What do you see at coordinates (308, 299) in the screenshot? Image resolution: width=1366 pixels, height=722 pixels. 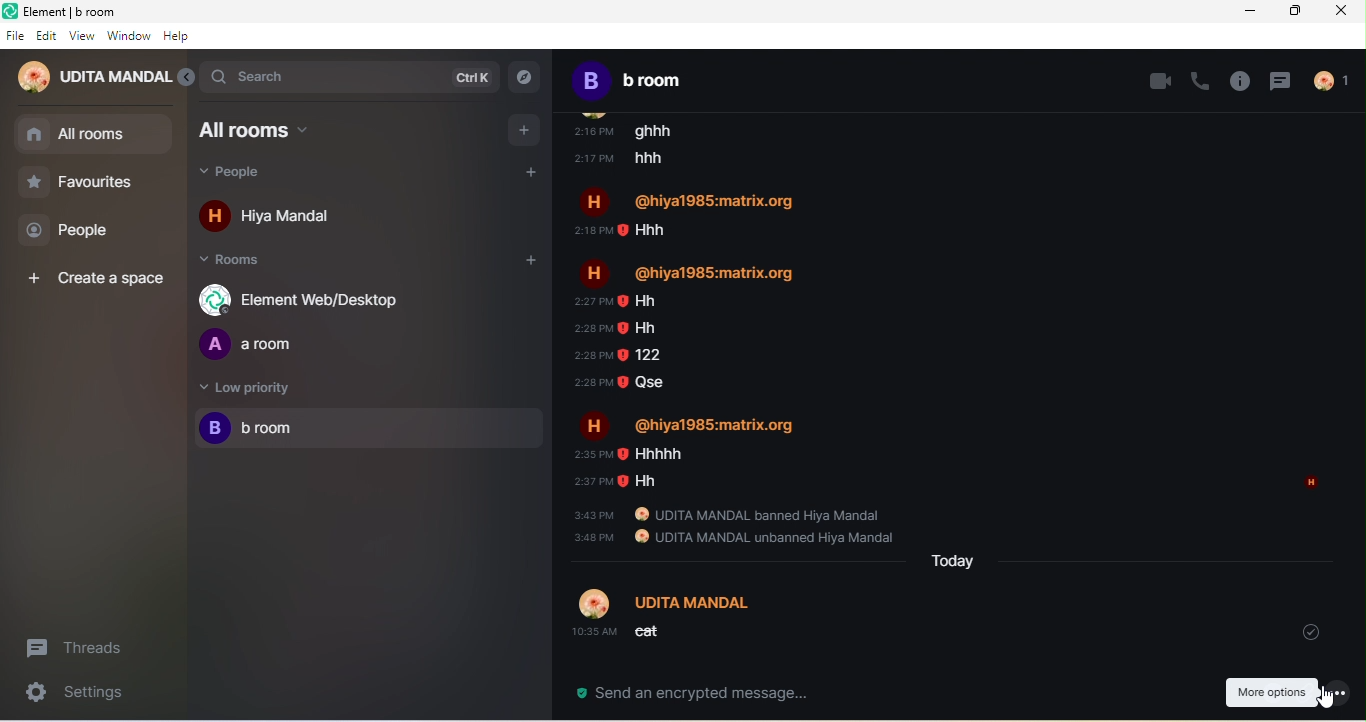 I see `element web` at bounding box center [308, 299].